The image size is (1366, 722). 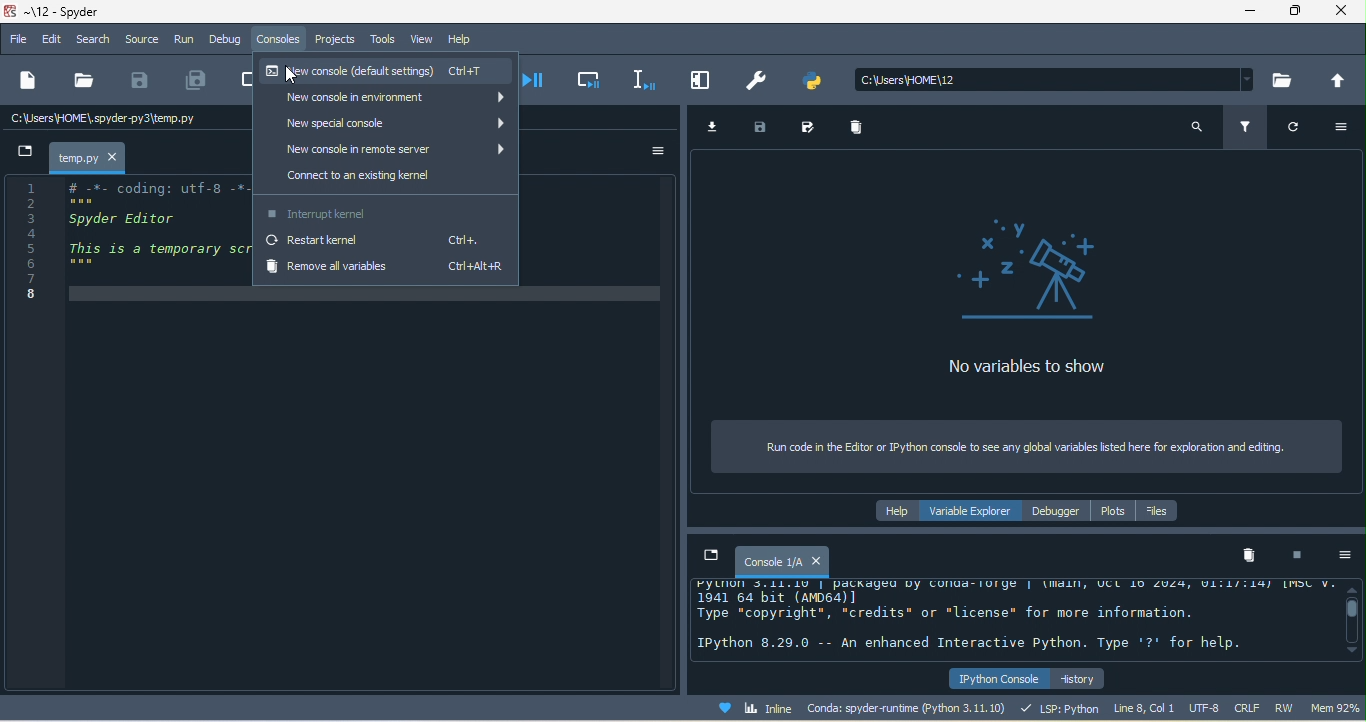 I want to click on cursor movement, so click(x=287, y=77).